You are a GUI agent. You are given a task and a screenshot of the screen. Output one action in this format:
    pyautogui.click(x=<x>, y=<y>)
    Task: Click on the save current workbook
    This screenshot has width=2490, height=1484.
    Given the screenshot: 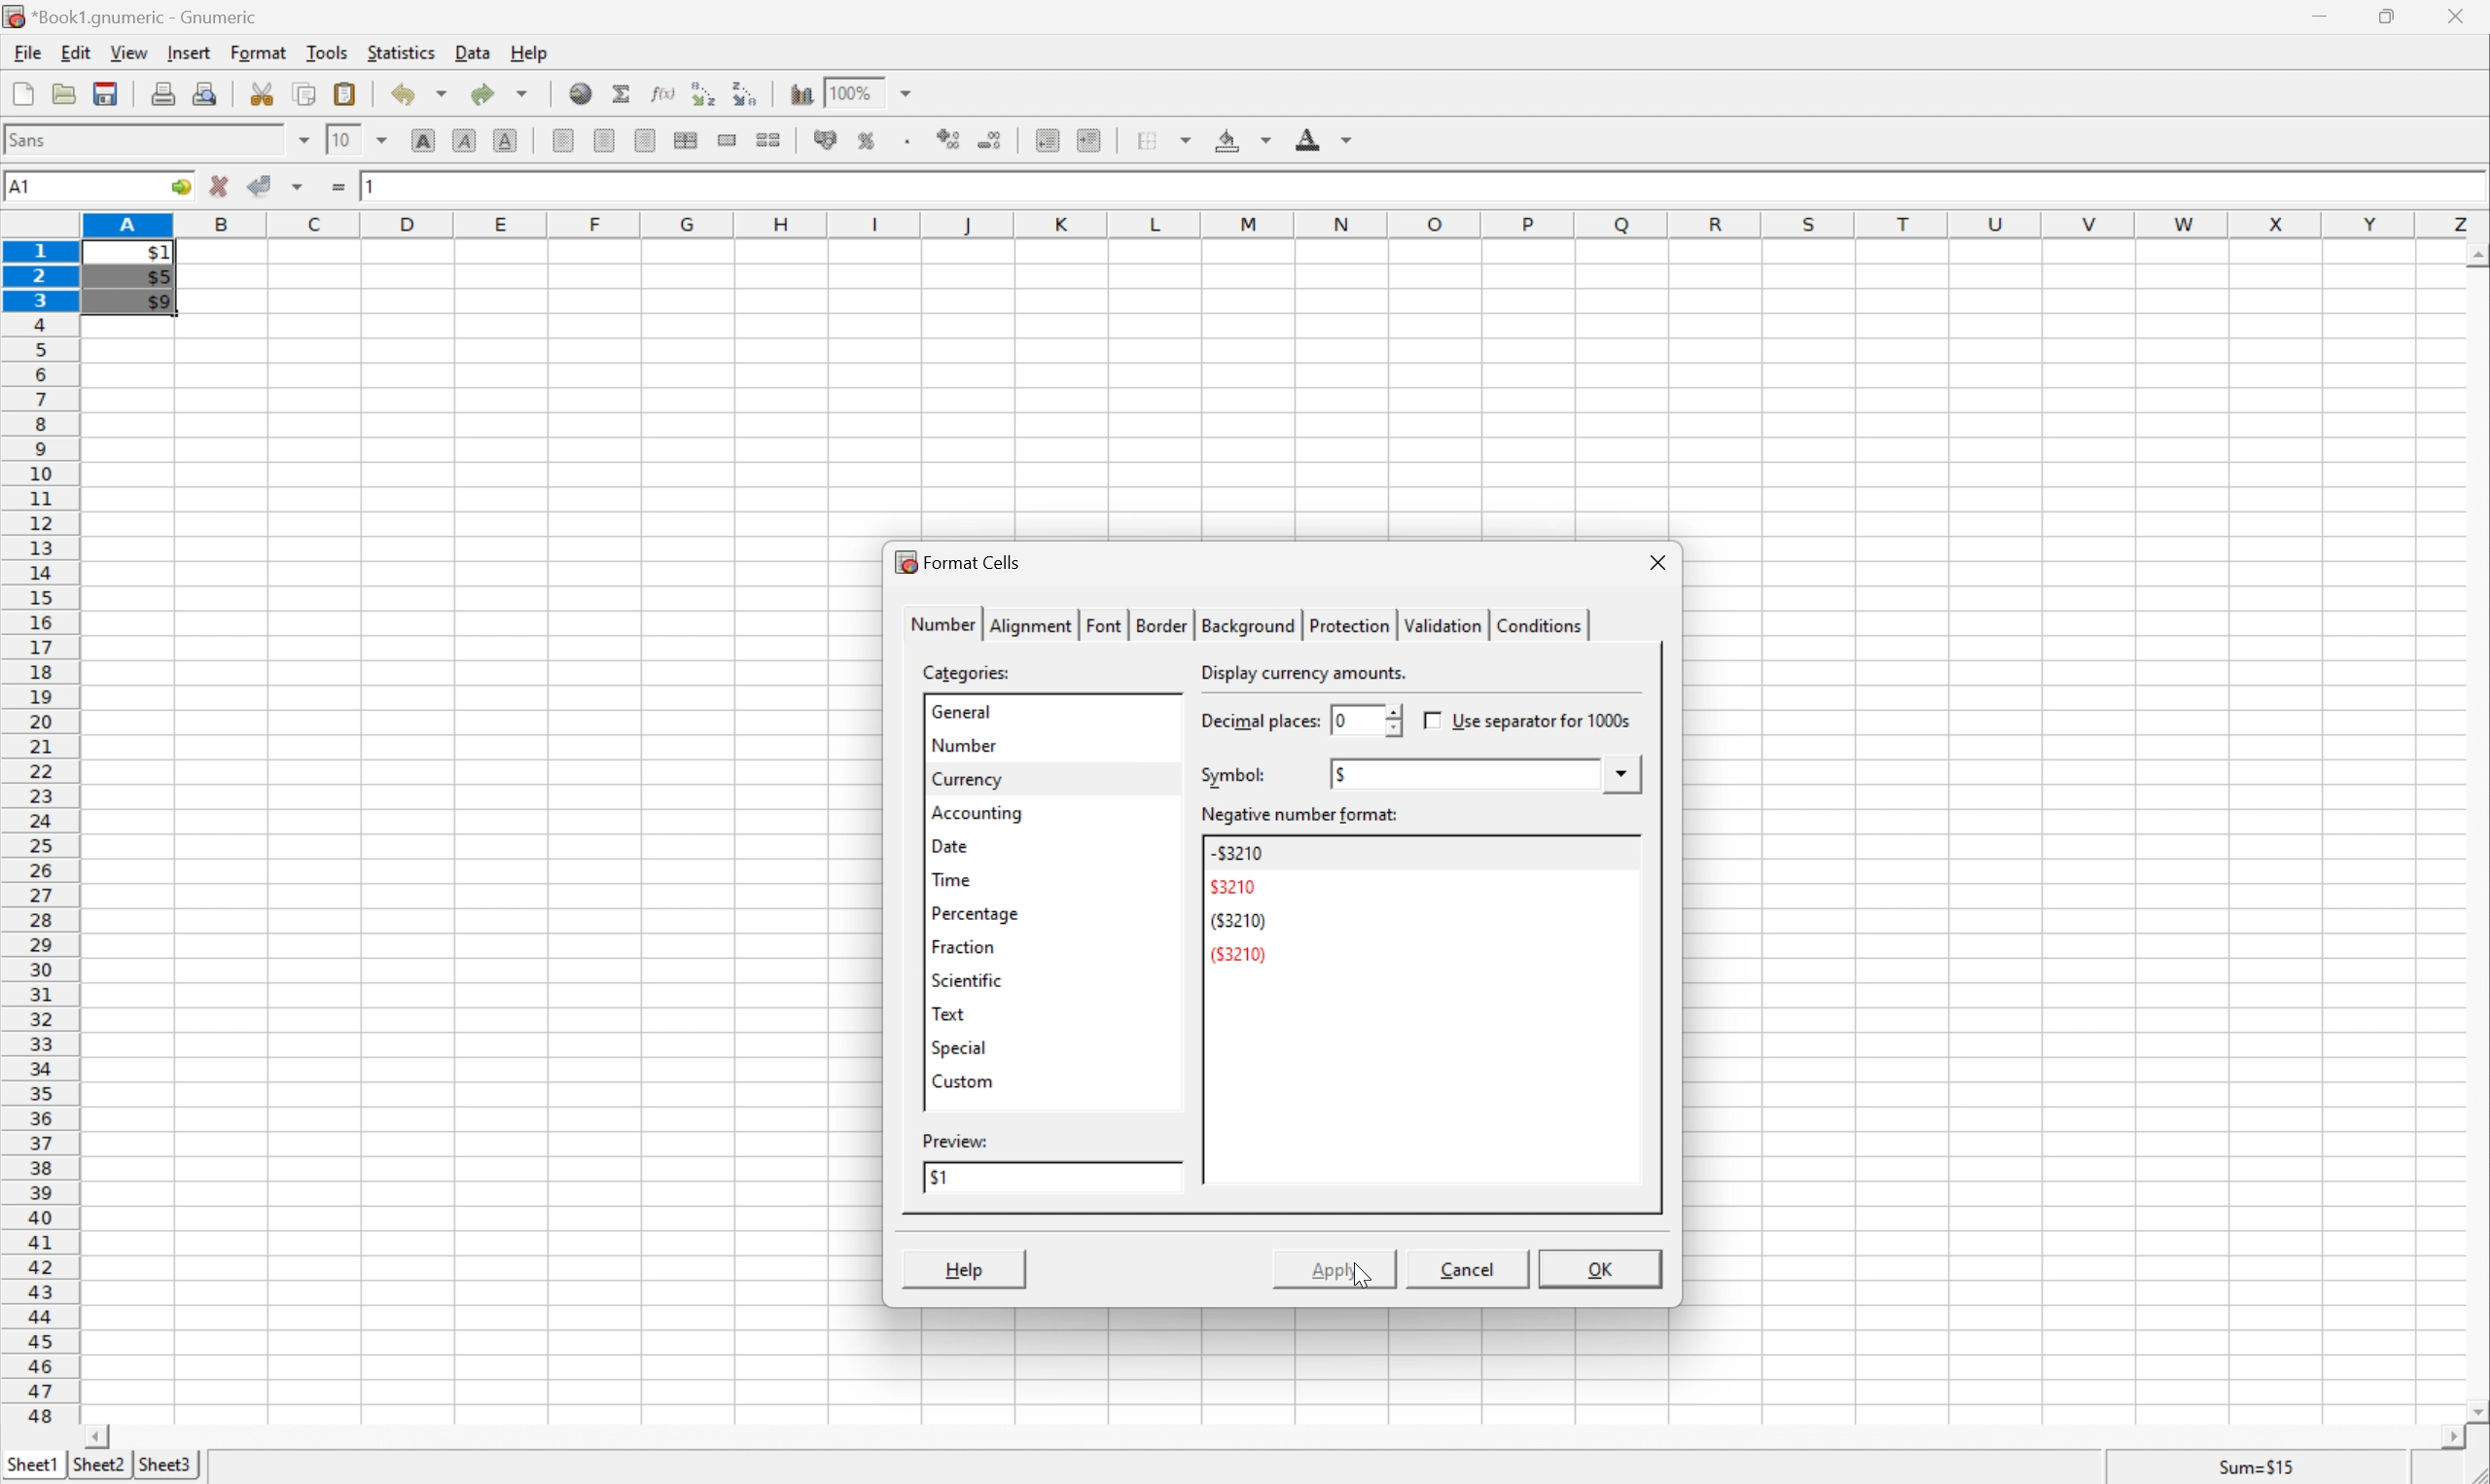 What is the action you would take?
    pyautogui.click(x=106, y=93)
    